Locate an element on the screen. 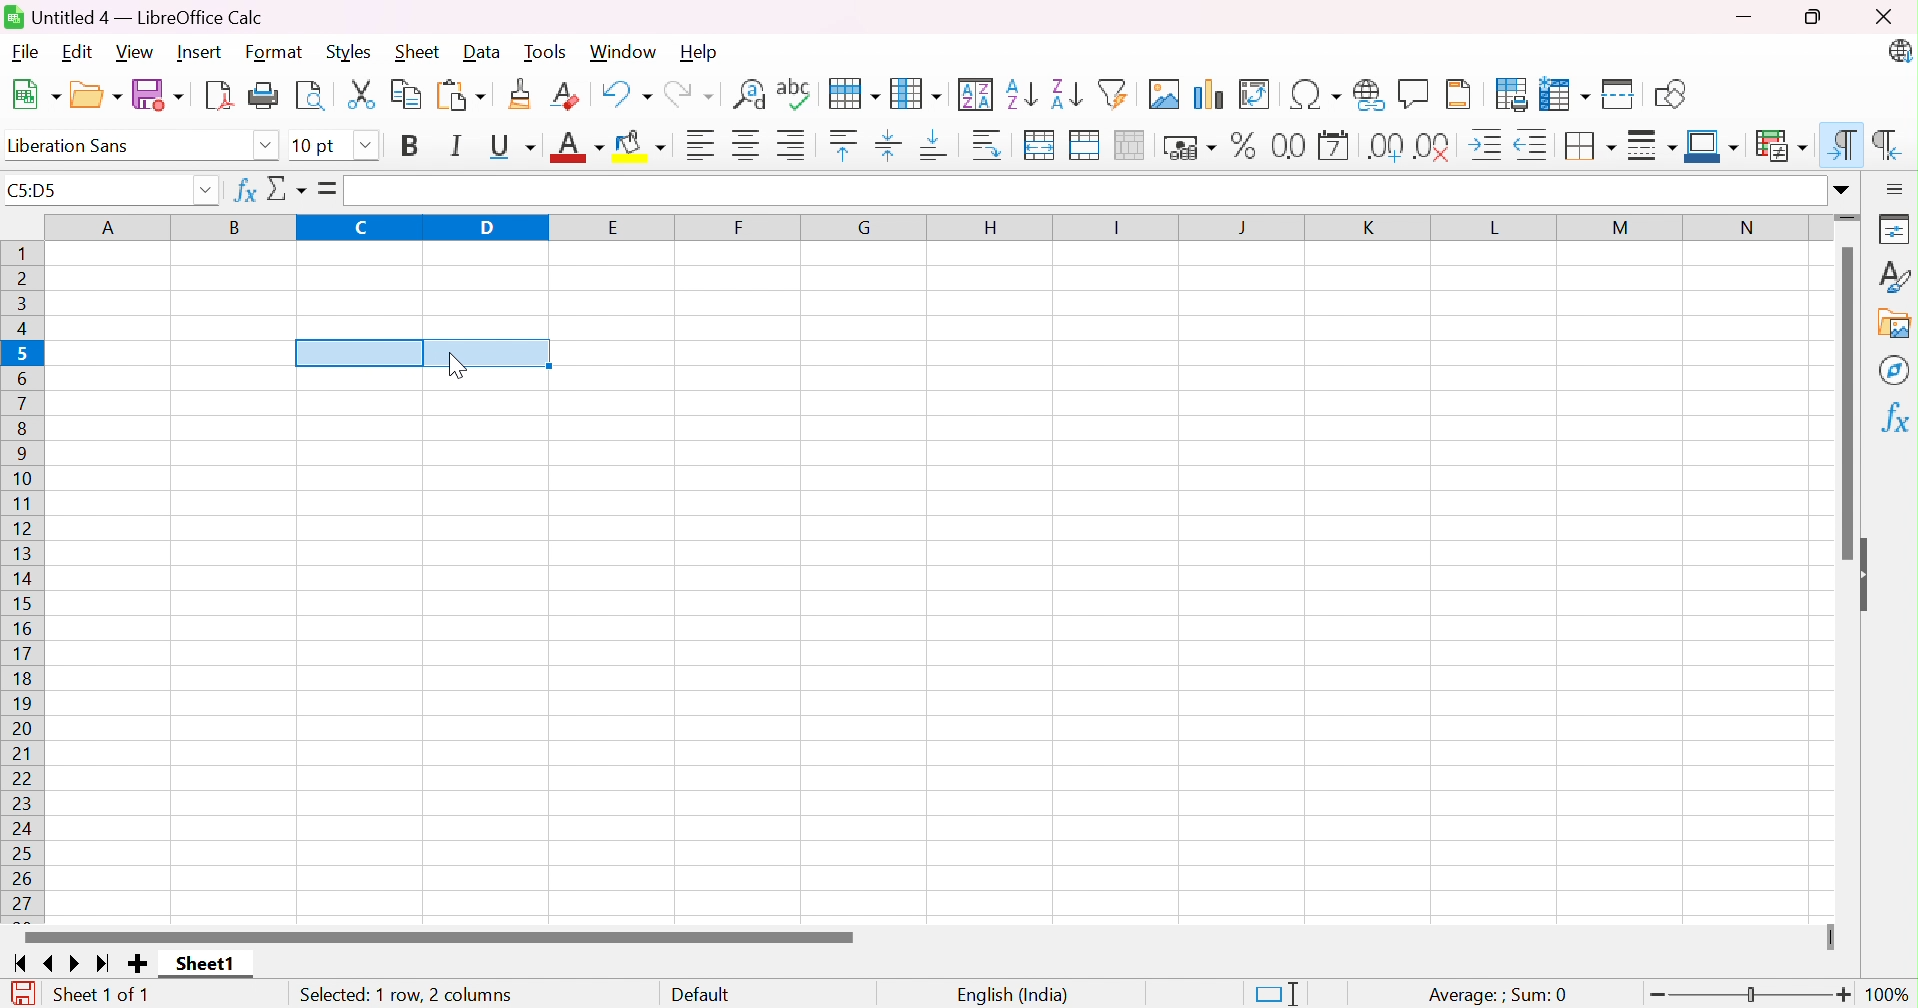 Image resolution: width=1918 pixels, height=1008 pixels. Insert is located at coordinates (201, 51).